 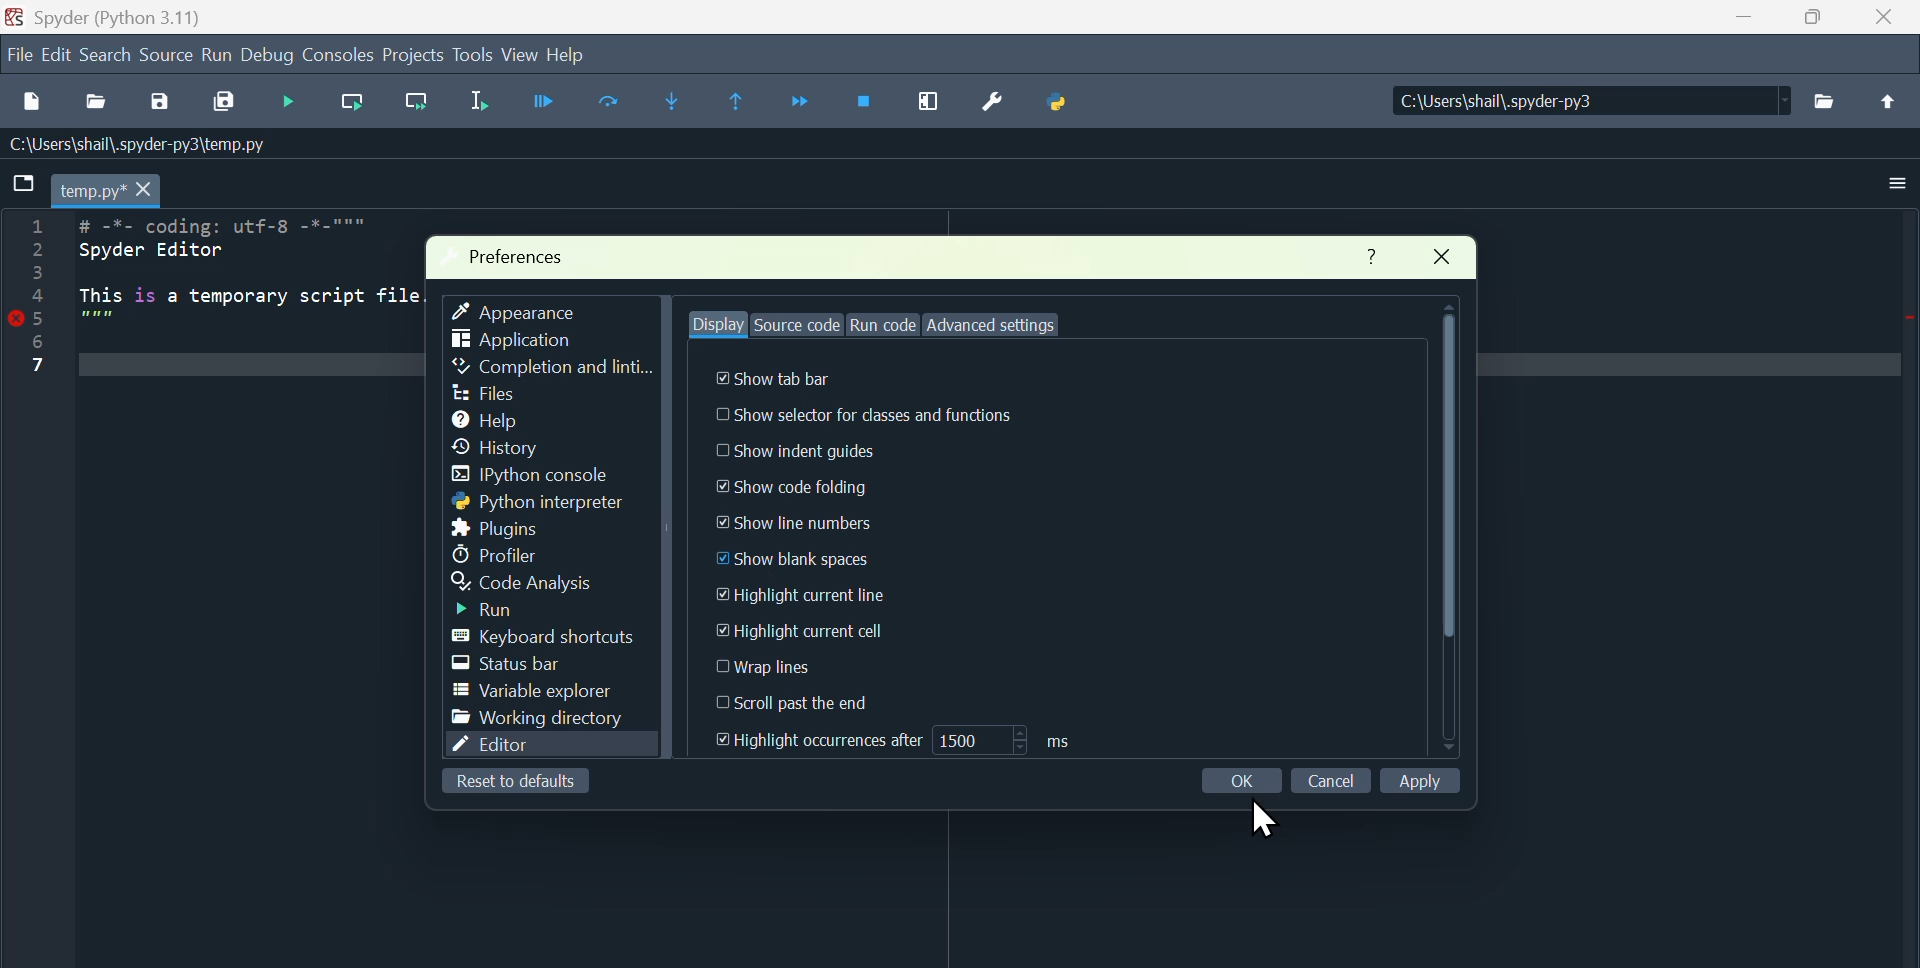 I want to click on Run code, so click(x=884, y=324).